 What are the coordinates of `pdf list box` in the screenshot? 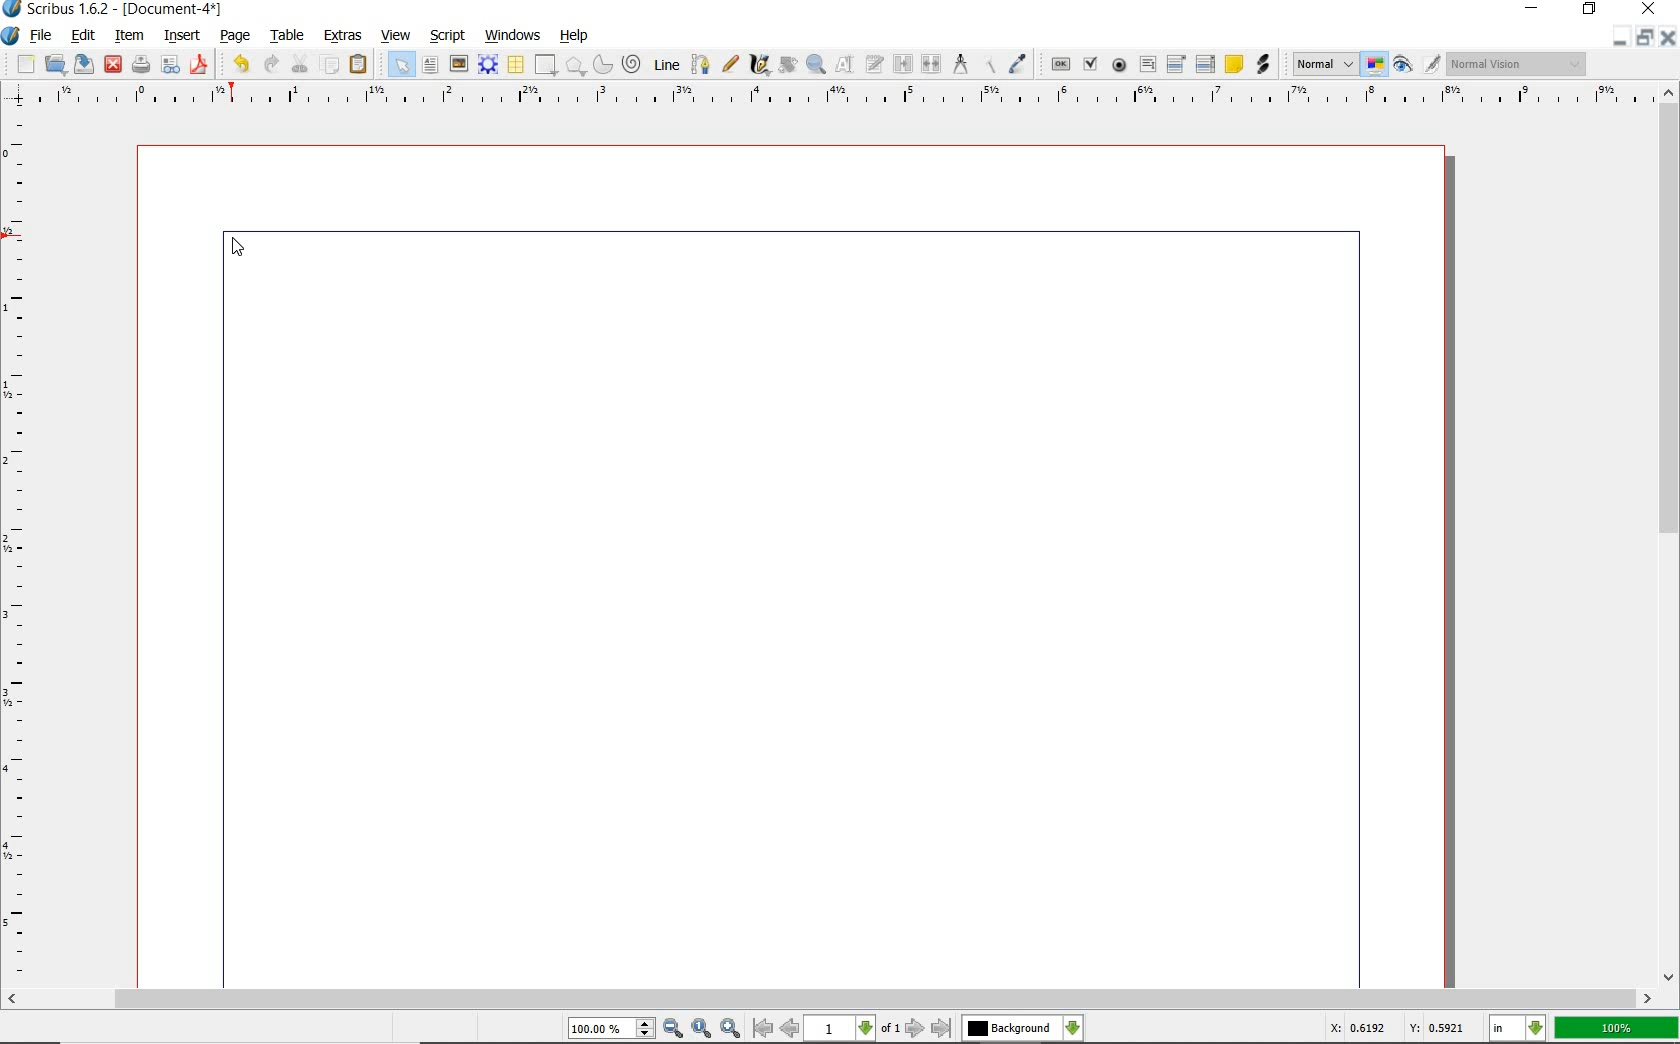 It's located at (1205, 63).